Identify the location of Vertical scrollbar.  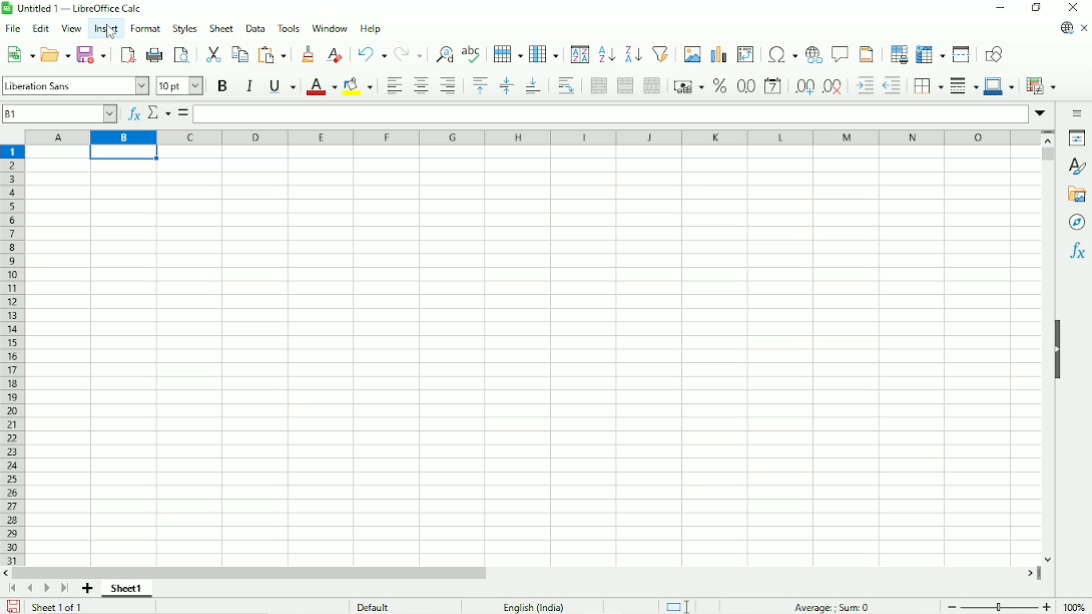
(1049, 154).